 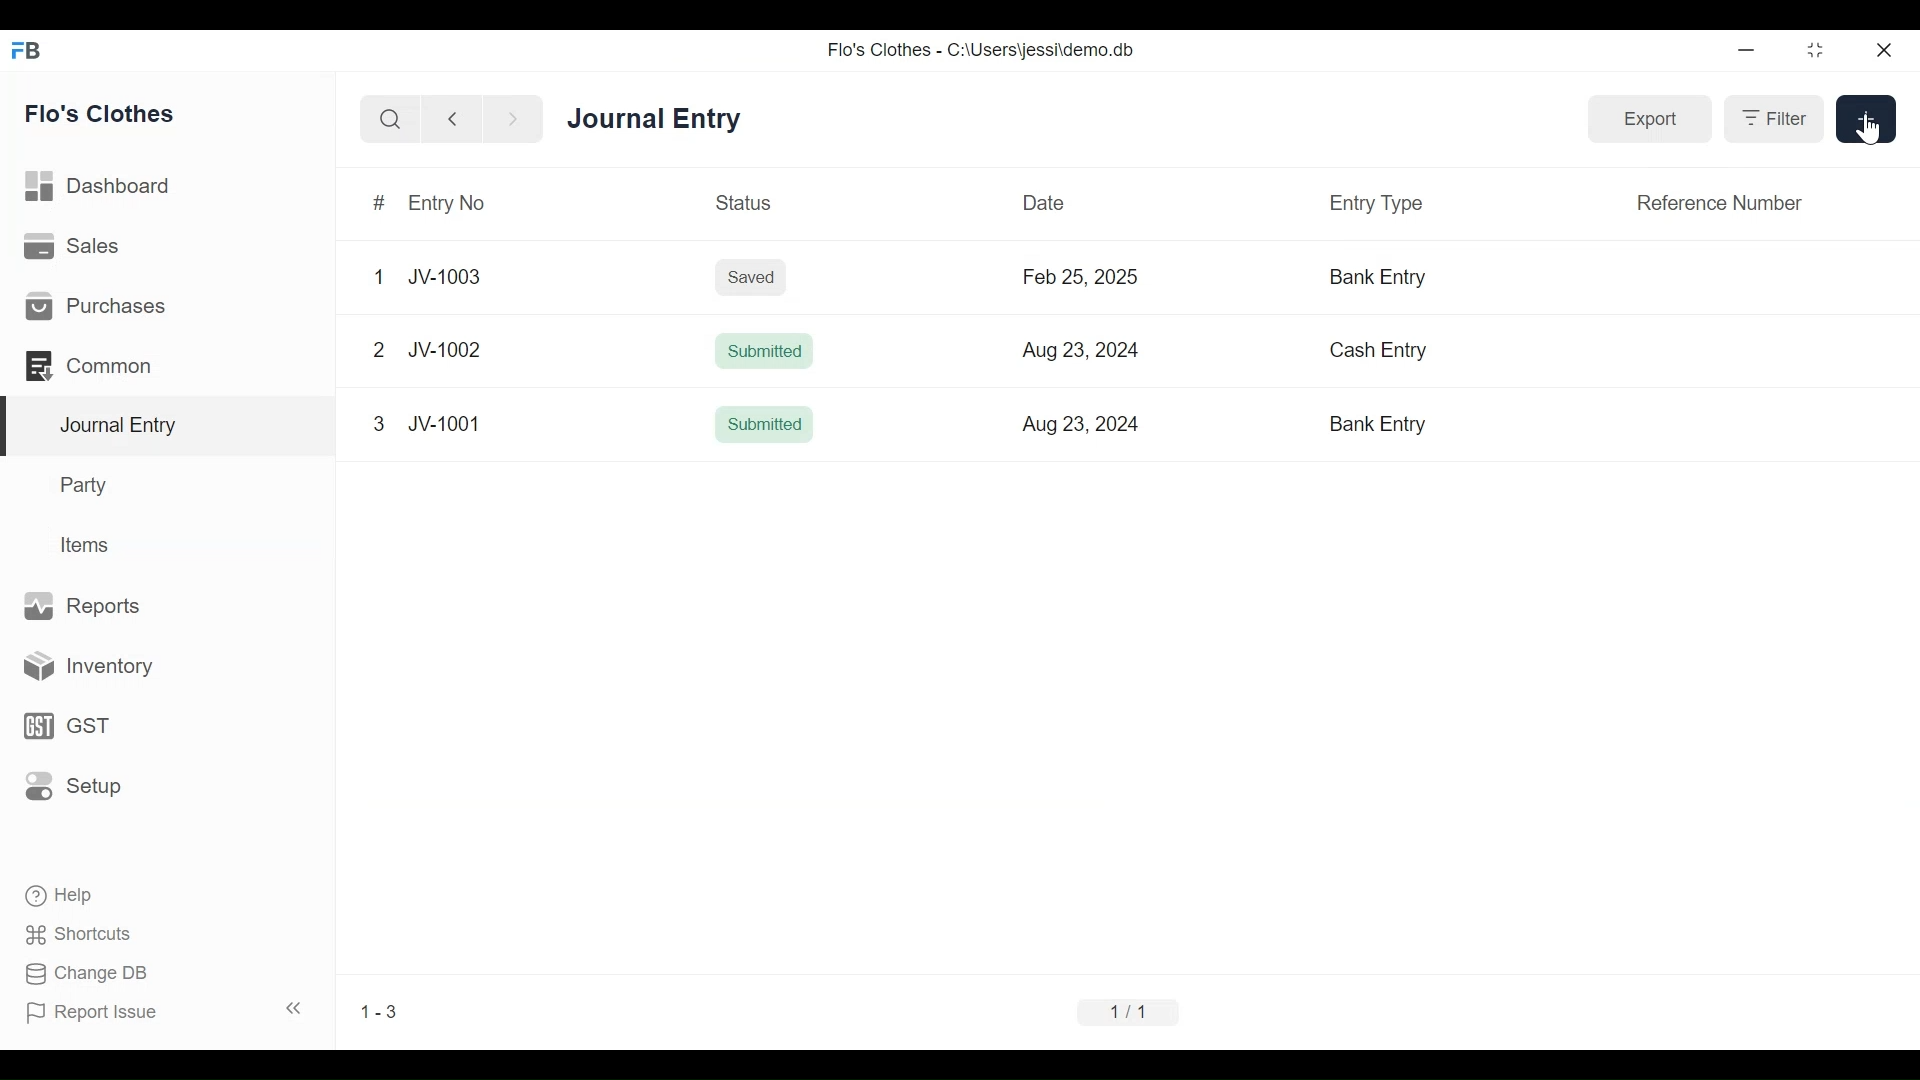 I want to click on Submitted, so click(x=769, y=352).